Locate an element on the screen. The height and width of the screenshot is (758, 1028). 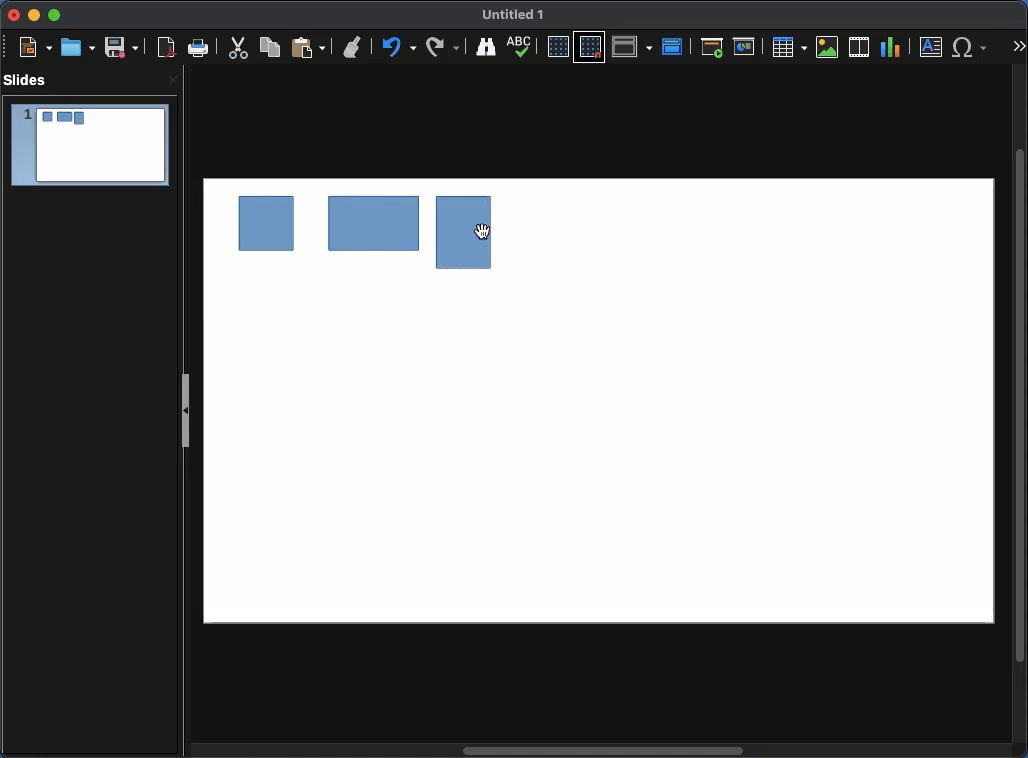
Finding is located at coordinates (443, 47).